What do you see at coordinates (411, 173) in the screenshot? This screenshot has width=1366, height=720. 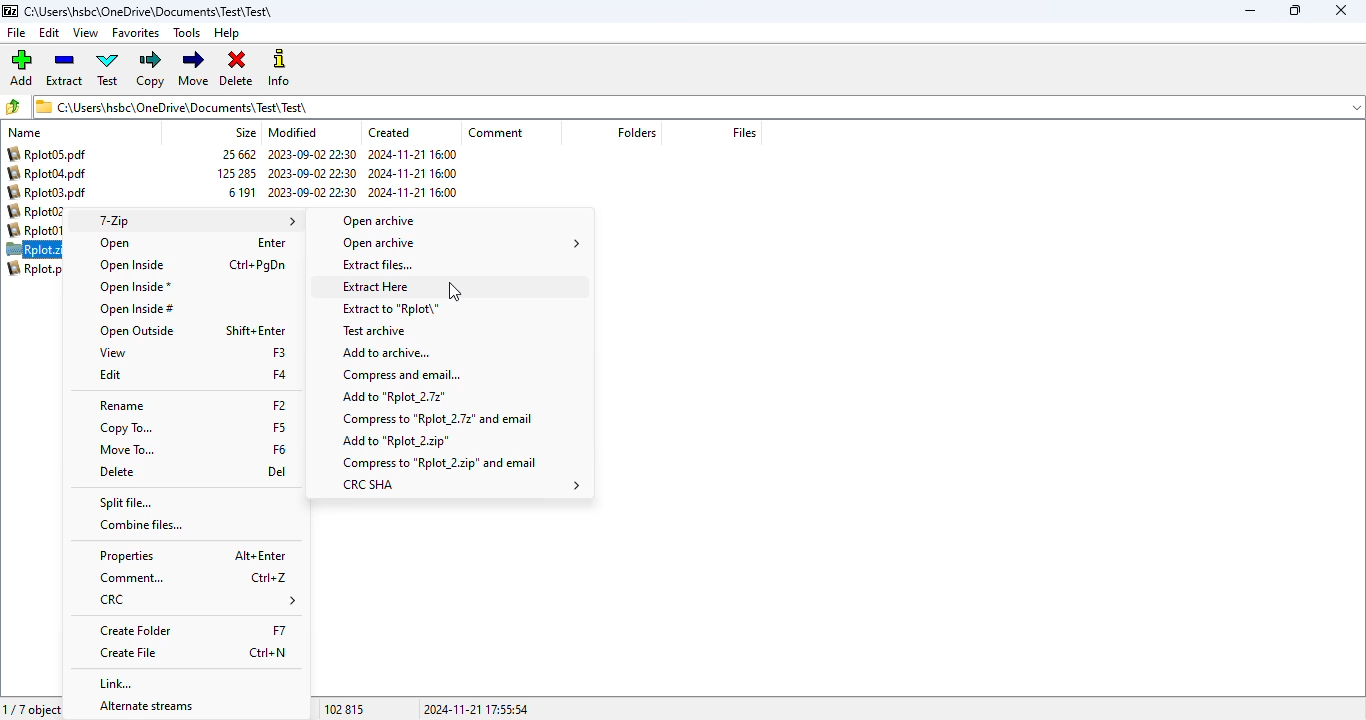 I see `2024-11-21 16:00` at bounding box center [411, 173].